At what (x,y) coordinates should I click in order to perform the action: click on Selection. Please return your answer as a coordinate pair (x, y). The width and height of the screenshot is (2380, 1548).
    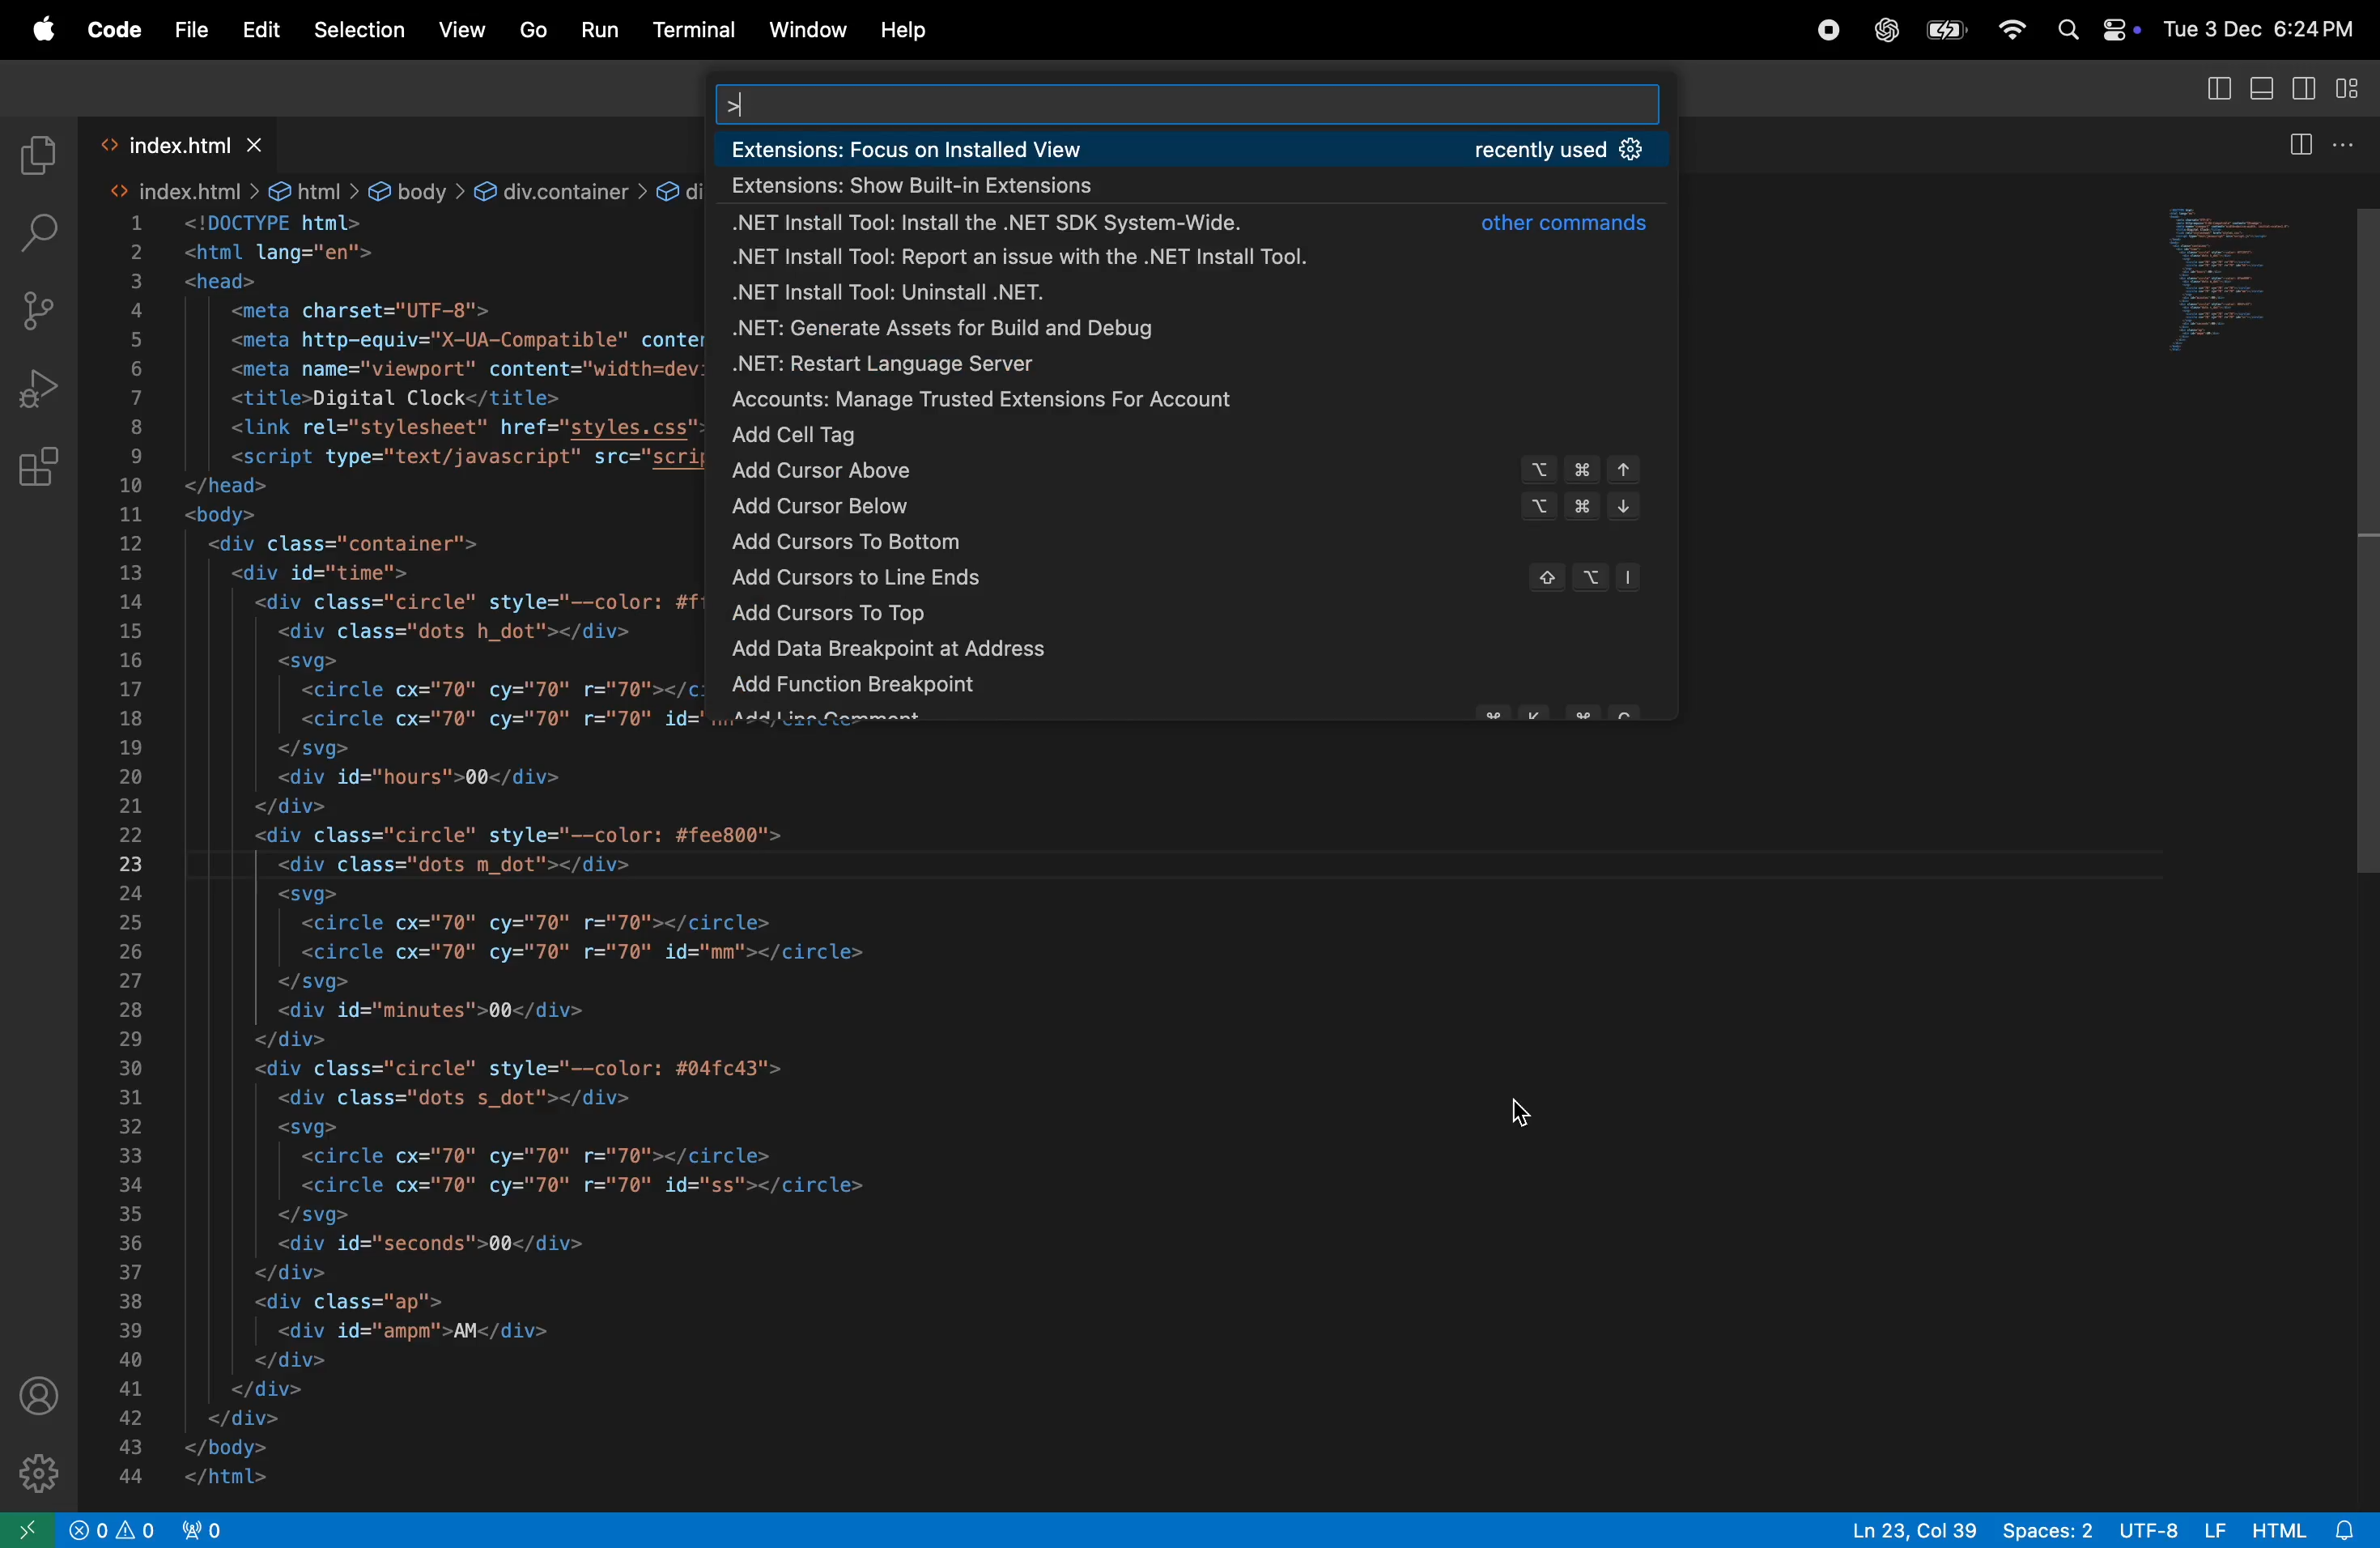
    Looking at the image, I should click on (356, 31).